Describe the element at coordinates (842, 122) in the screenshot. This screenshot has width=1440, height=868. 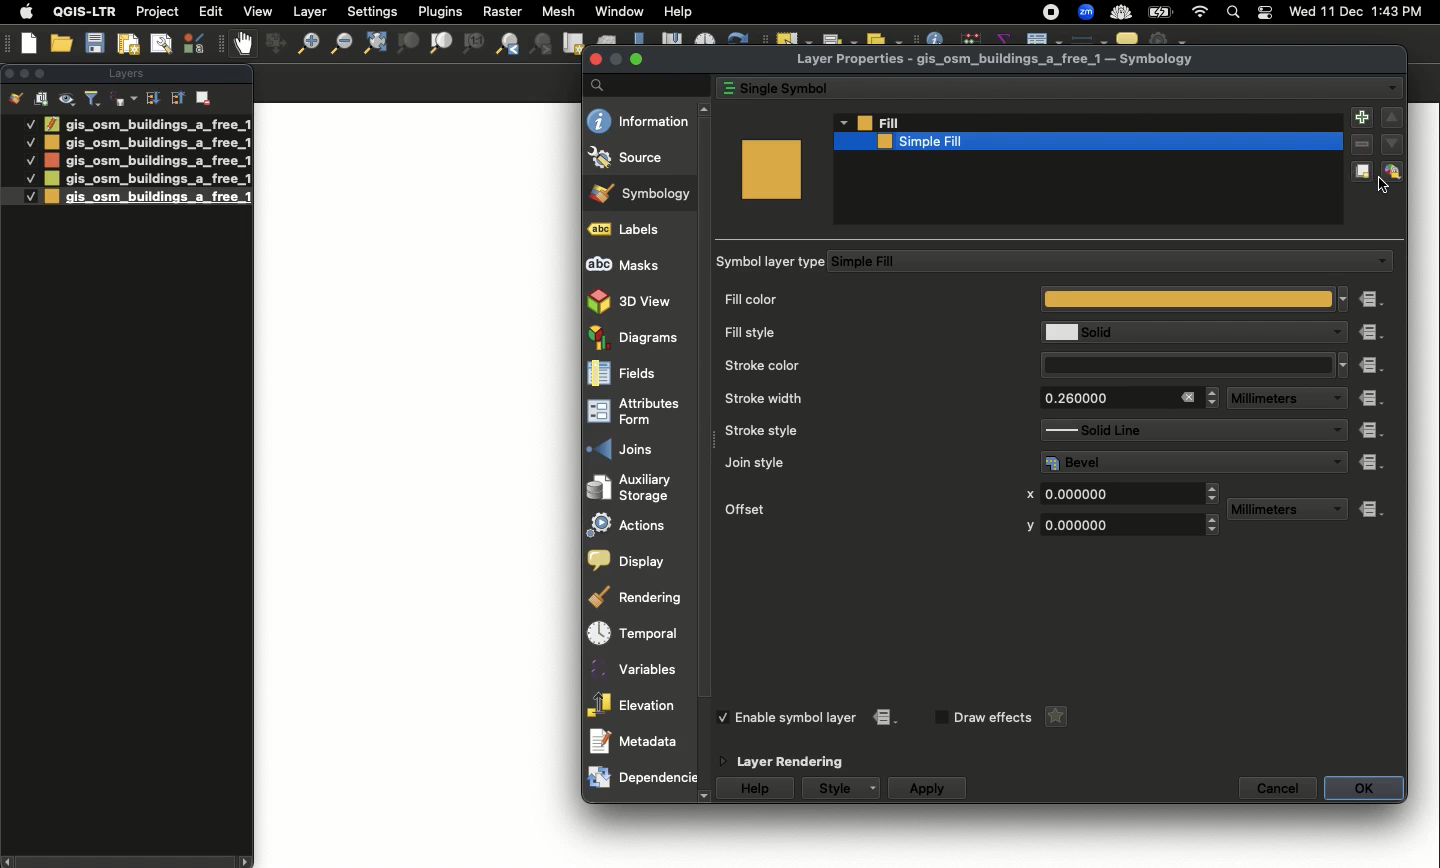
I see `Drop down` at that location.